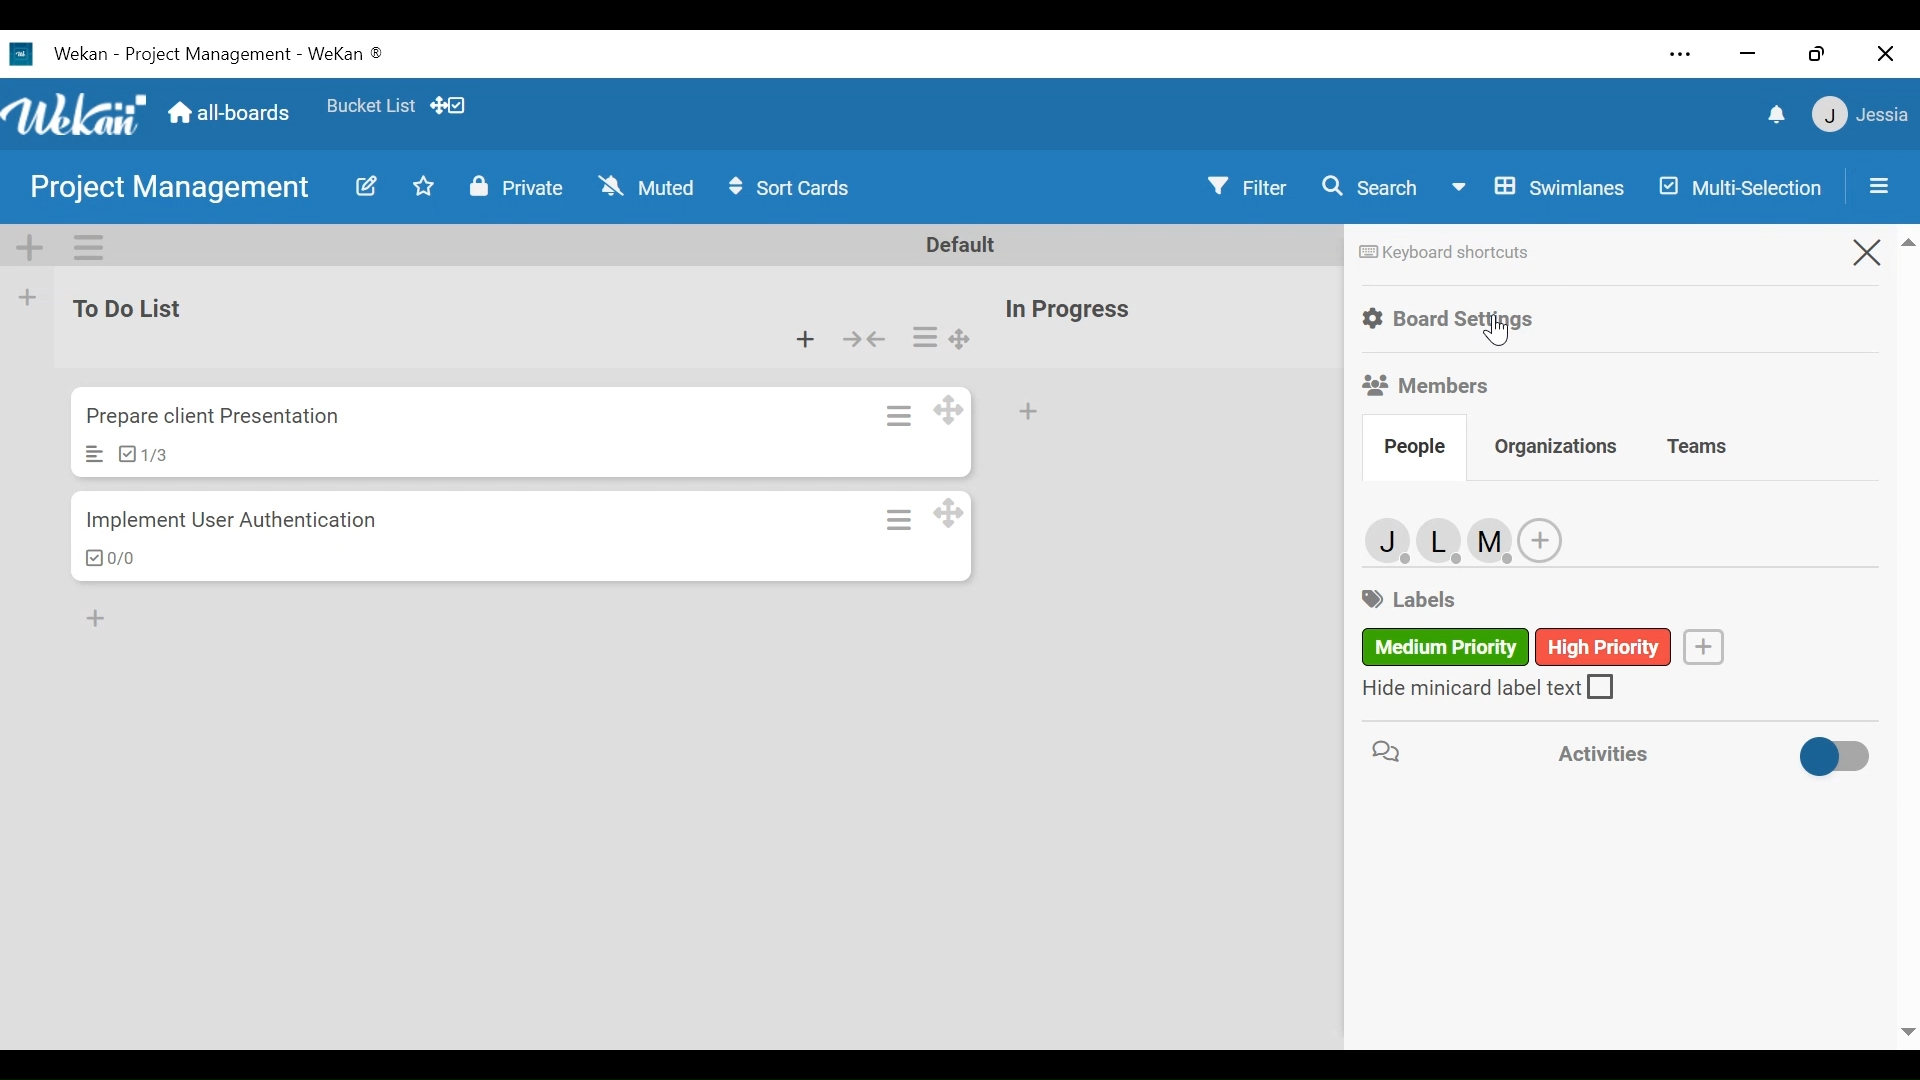 The width and height of the screenshot is (1920, 1080). Describe the element at coordinates (1739, 187) in the screenshot. I see `Multi-selection` at that location.